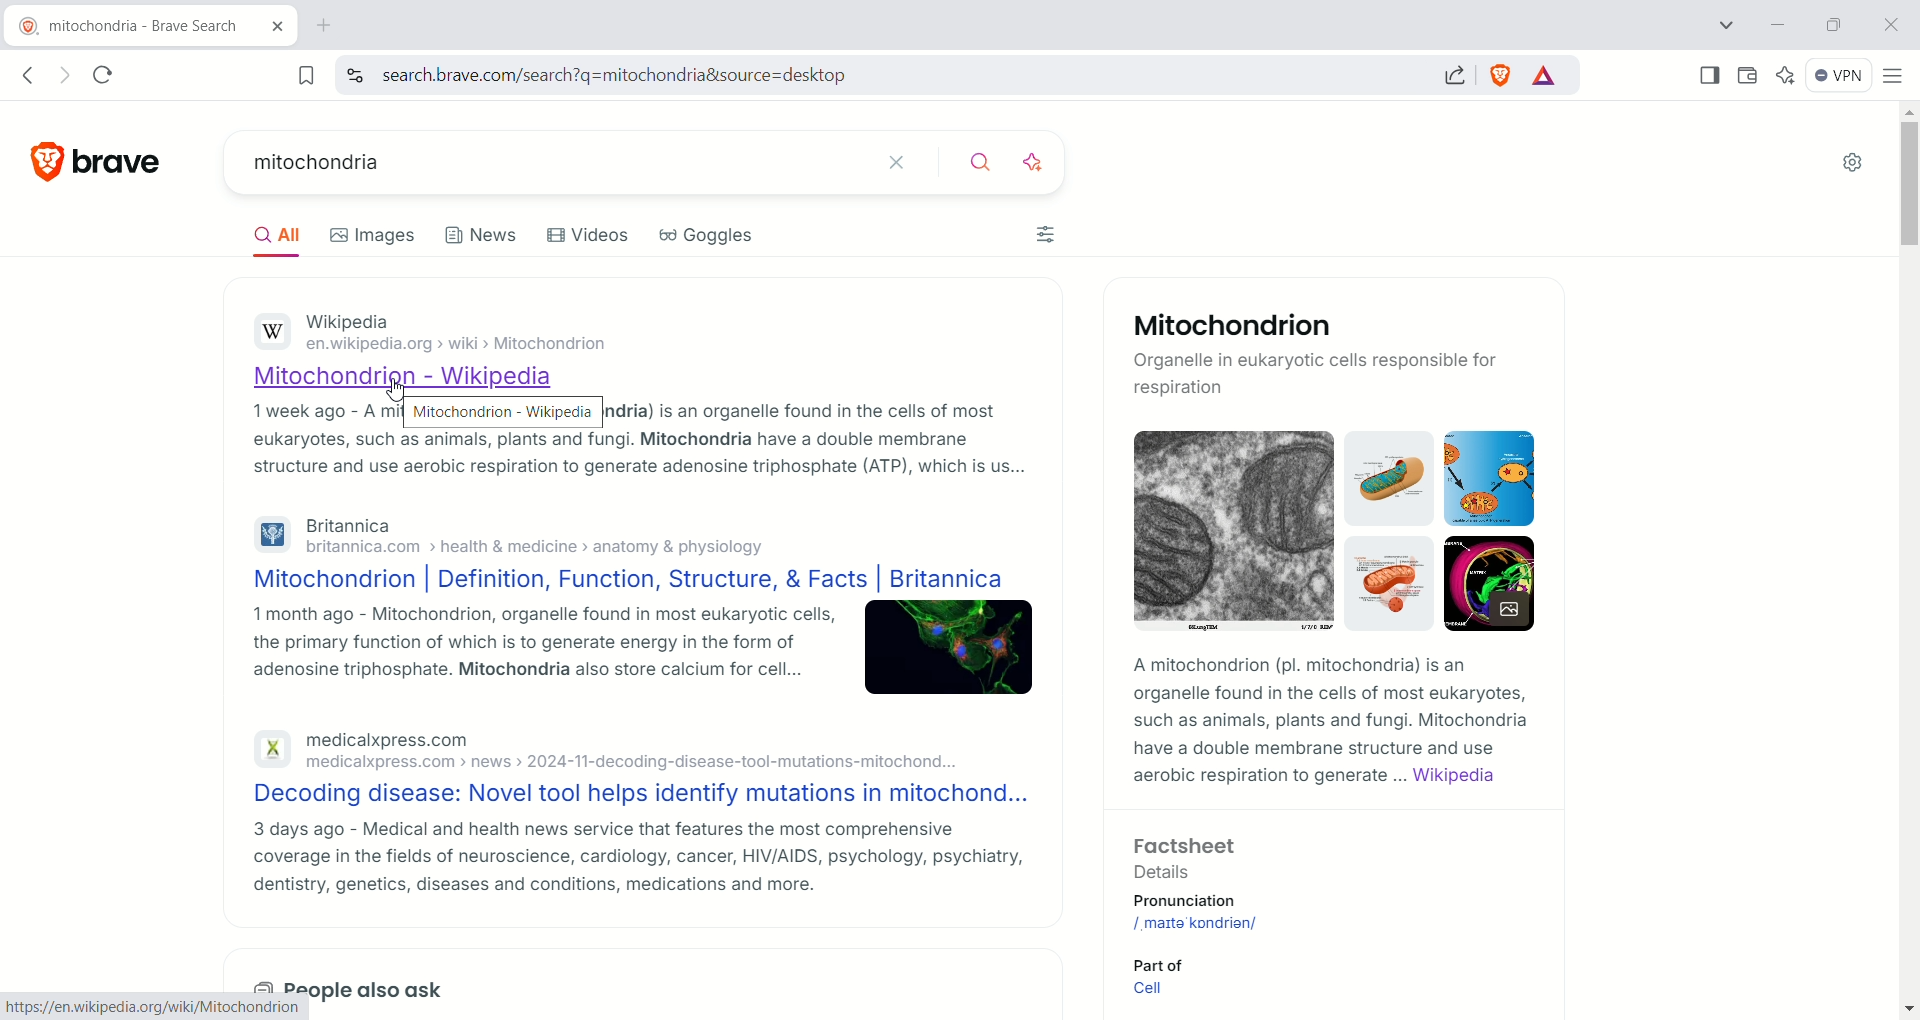  Describe the element at coordinates (44, 162) in the screenshot. I see `brave logo` at that location.